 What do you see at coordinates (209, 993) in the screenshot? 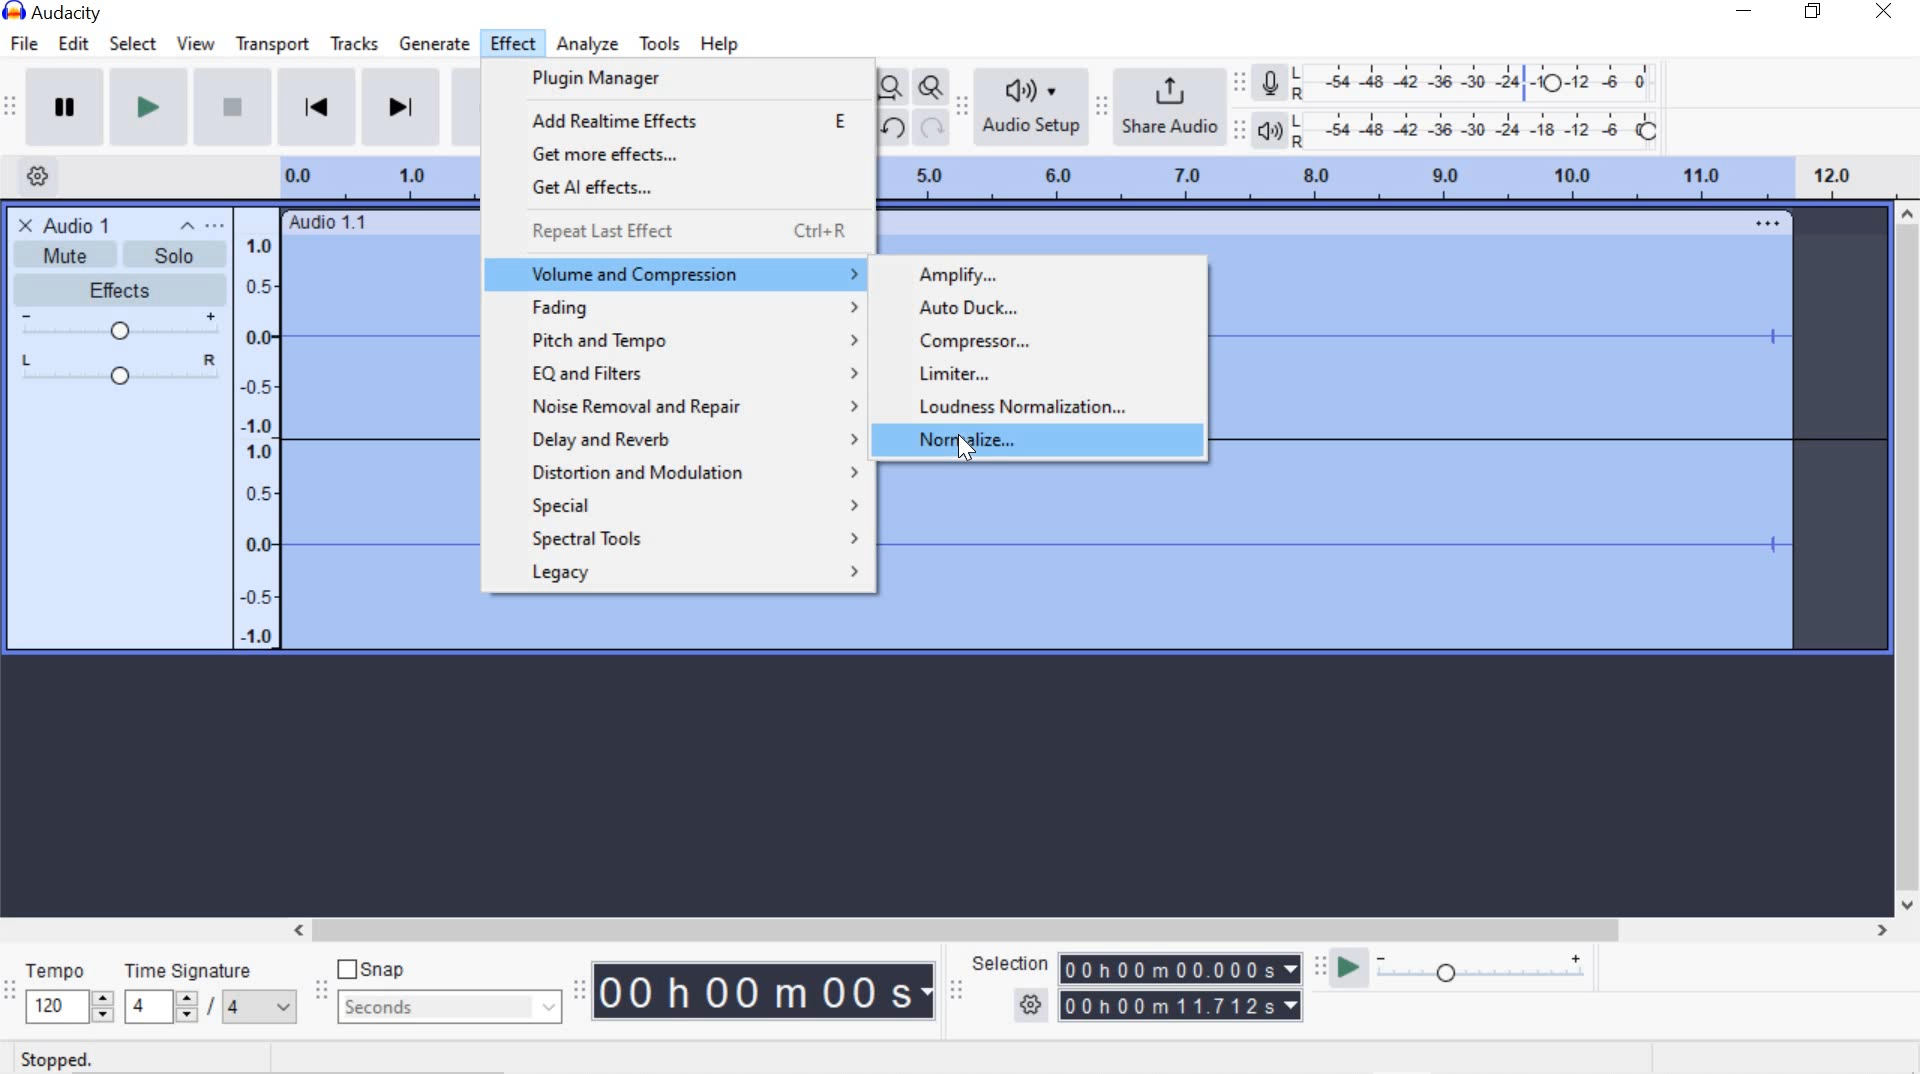
I see `TIME SIGNATURE` at bounding box center [209, 993].